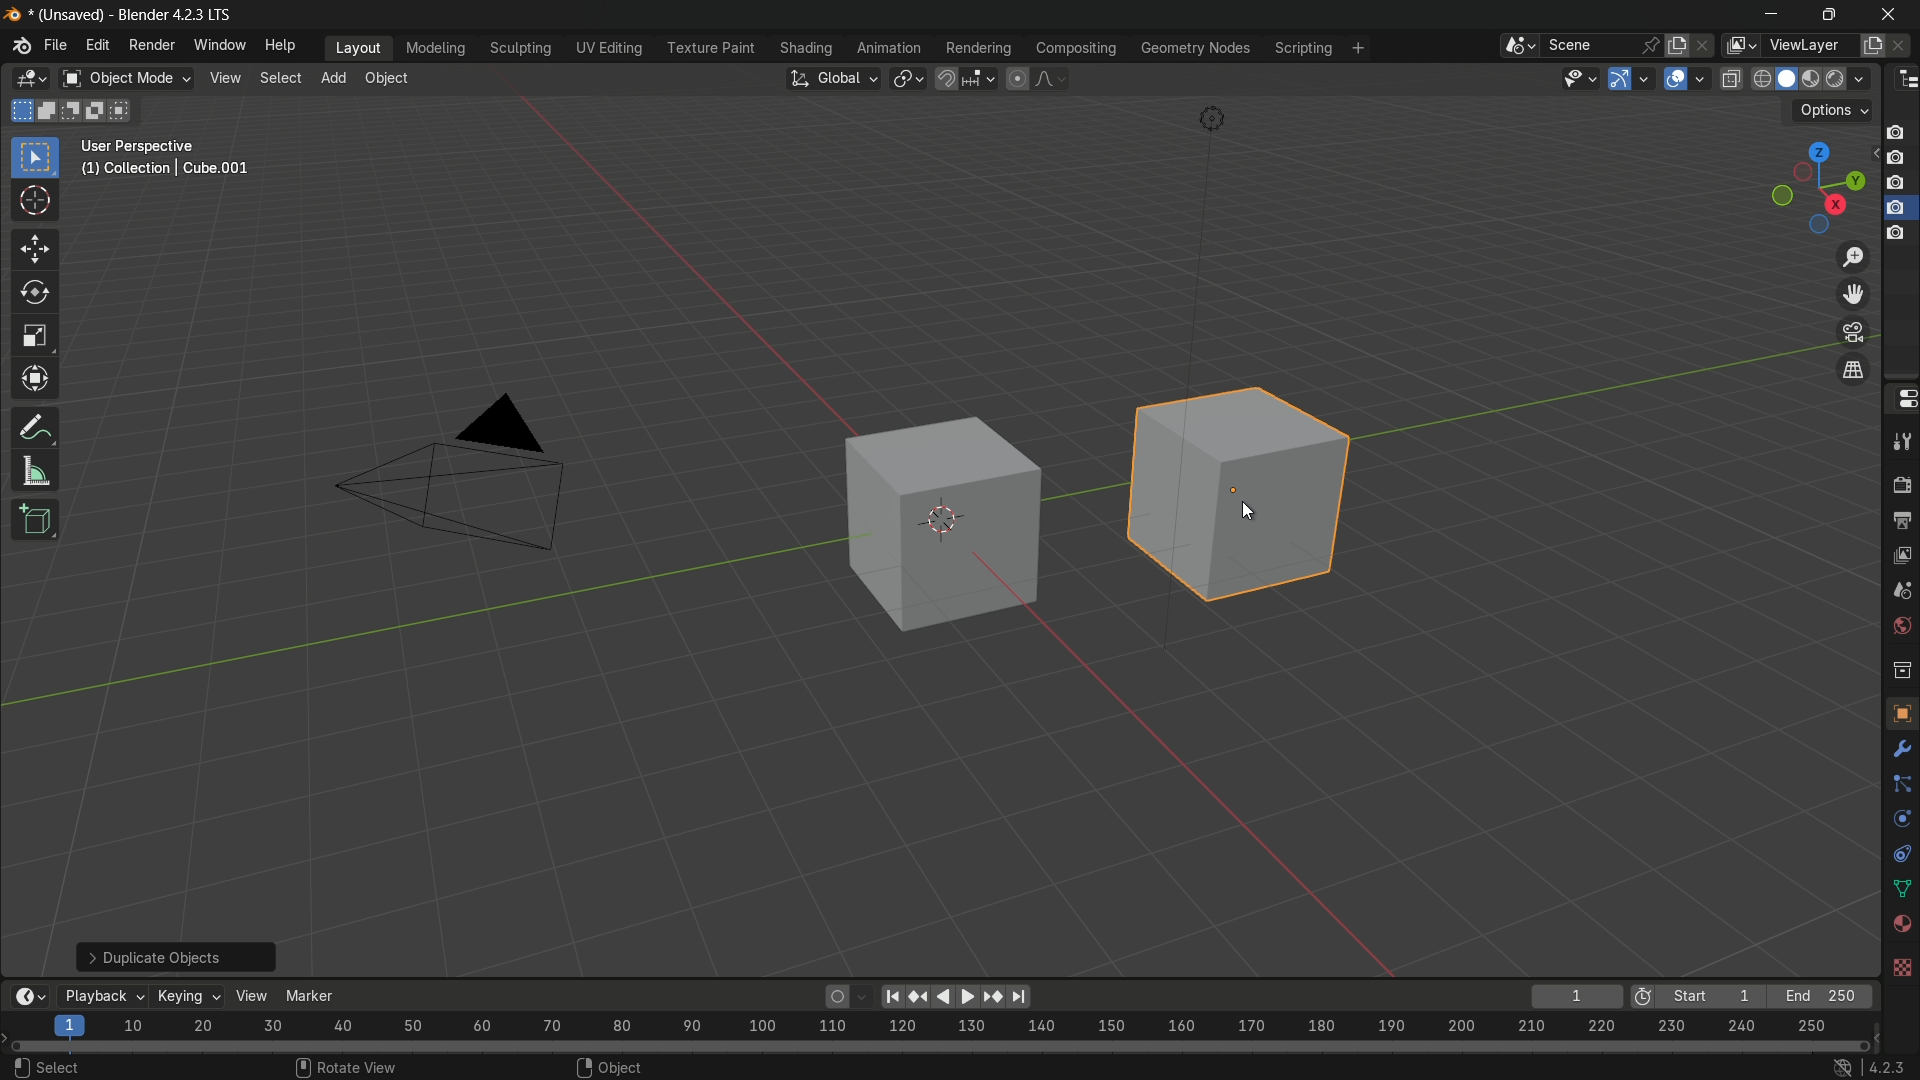 The width and height of the screenshot is (1920, 1080). What do you see at coordinates (932, 1029) in the screenshot?
I see `measuring scale` at bounding box center [932, 1029].